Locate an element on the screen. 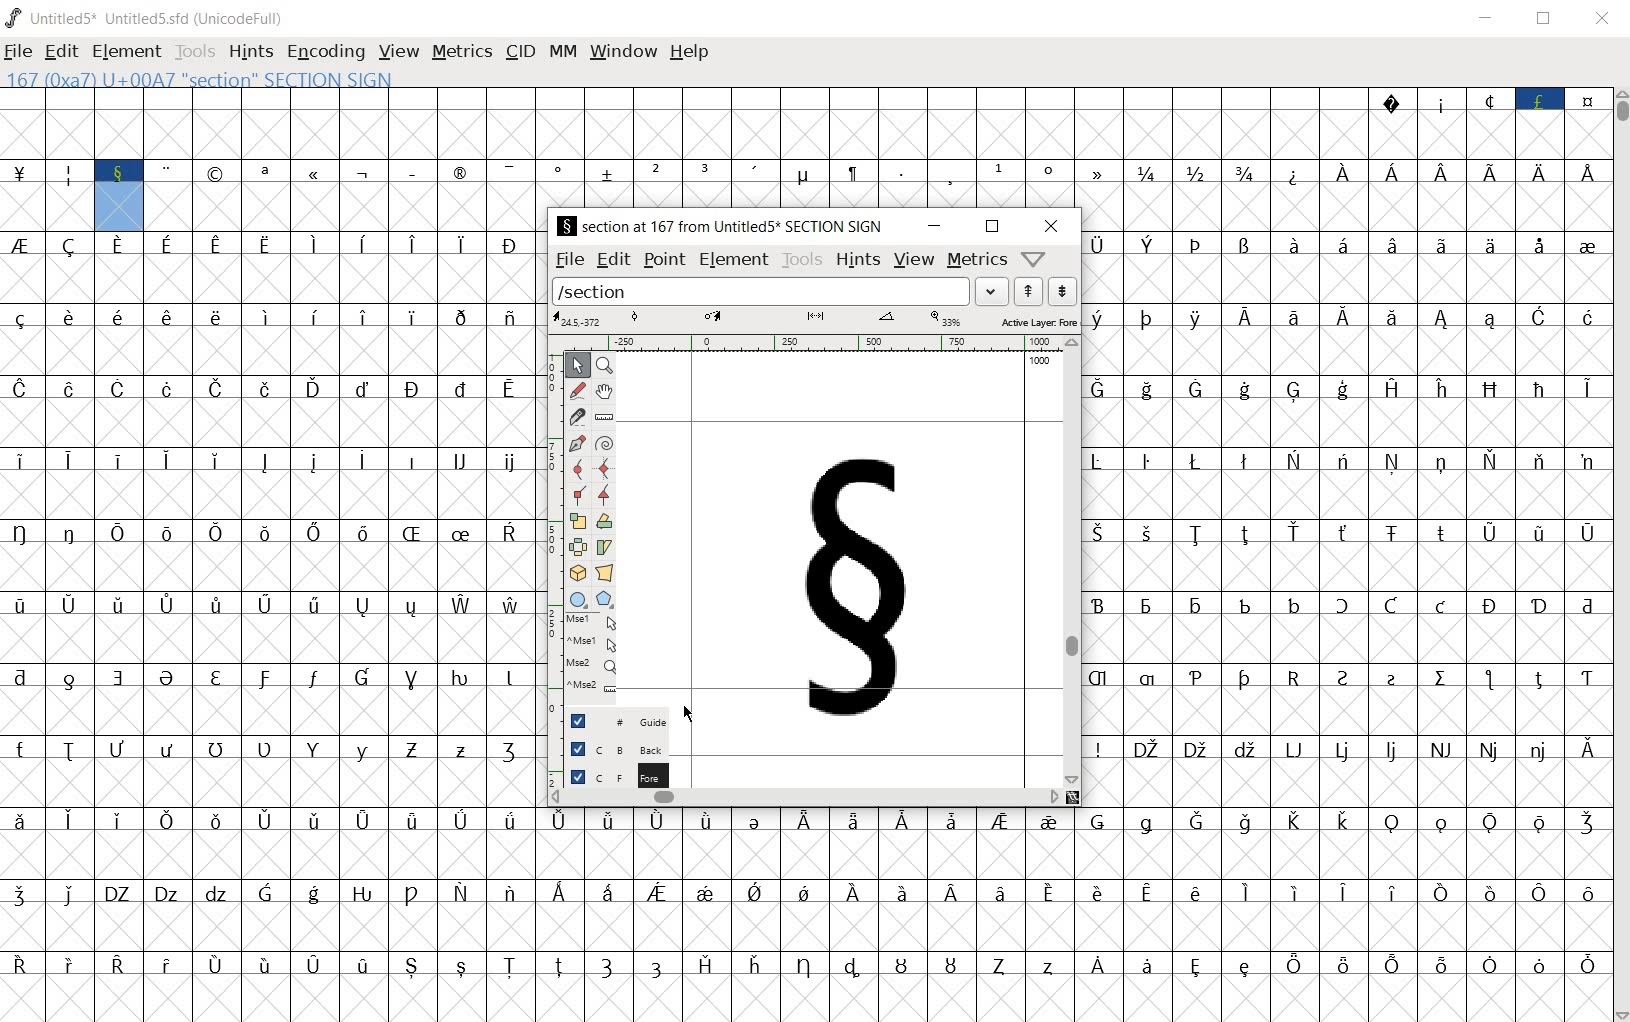 This screenshot has height=1022, width=1630. EDIT is located at coordinates (61, 53).